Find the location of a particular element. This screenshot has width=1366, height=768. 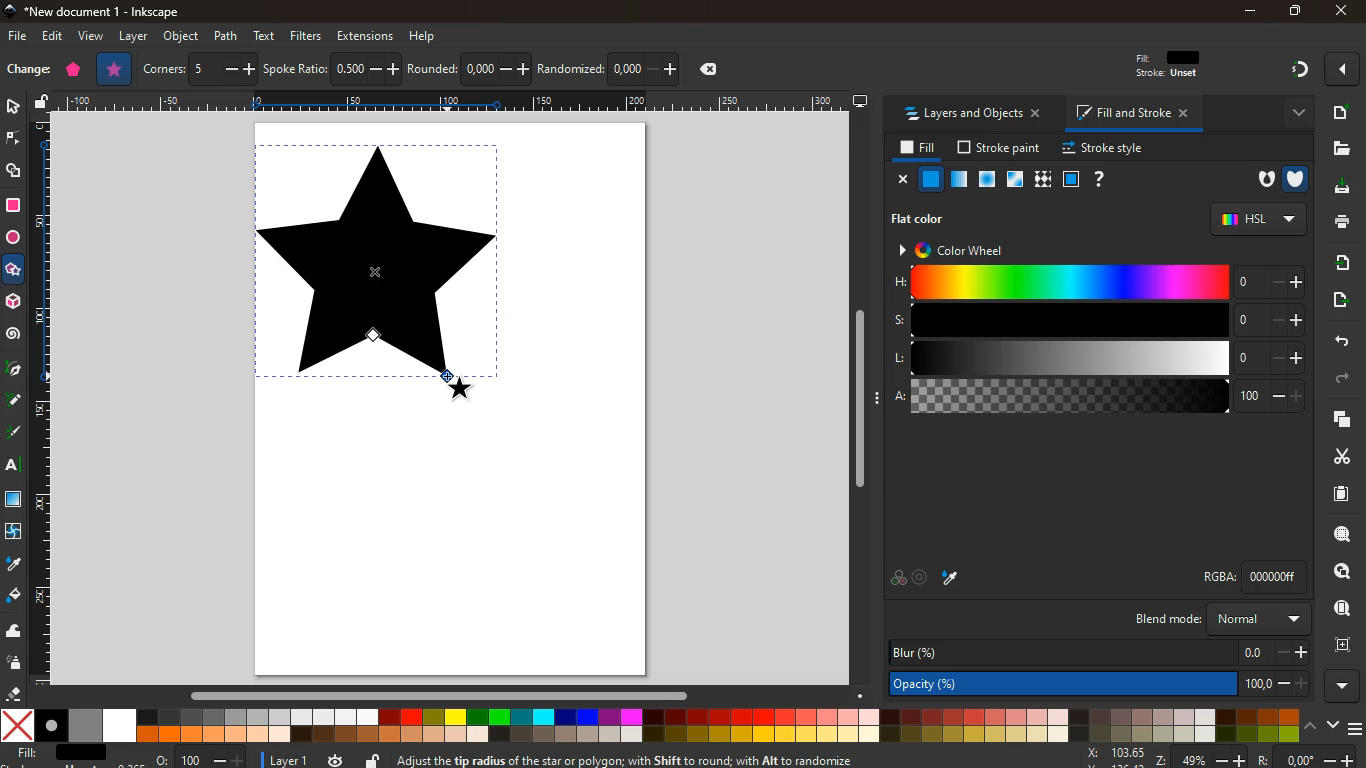

more is located at coordinates (1338, 687).